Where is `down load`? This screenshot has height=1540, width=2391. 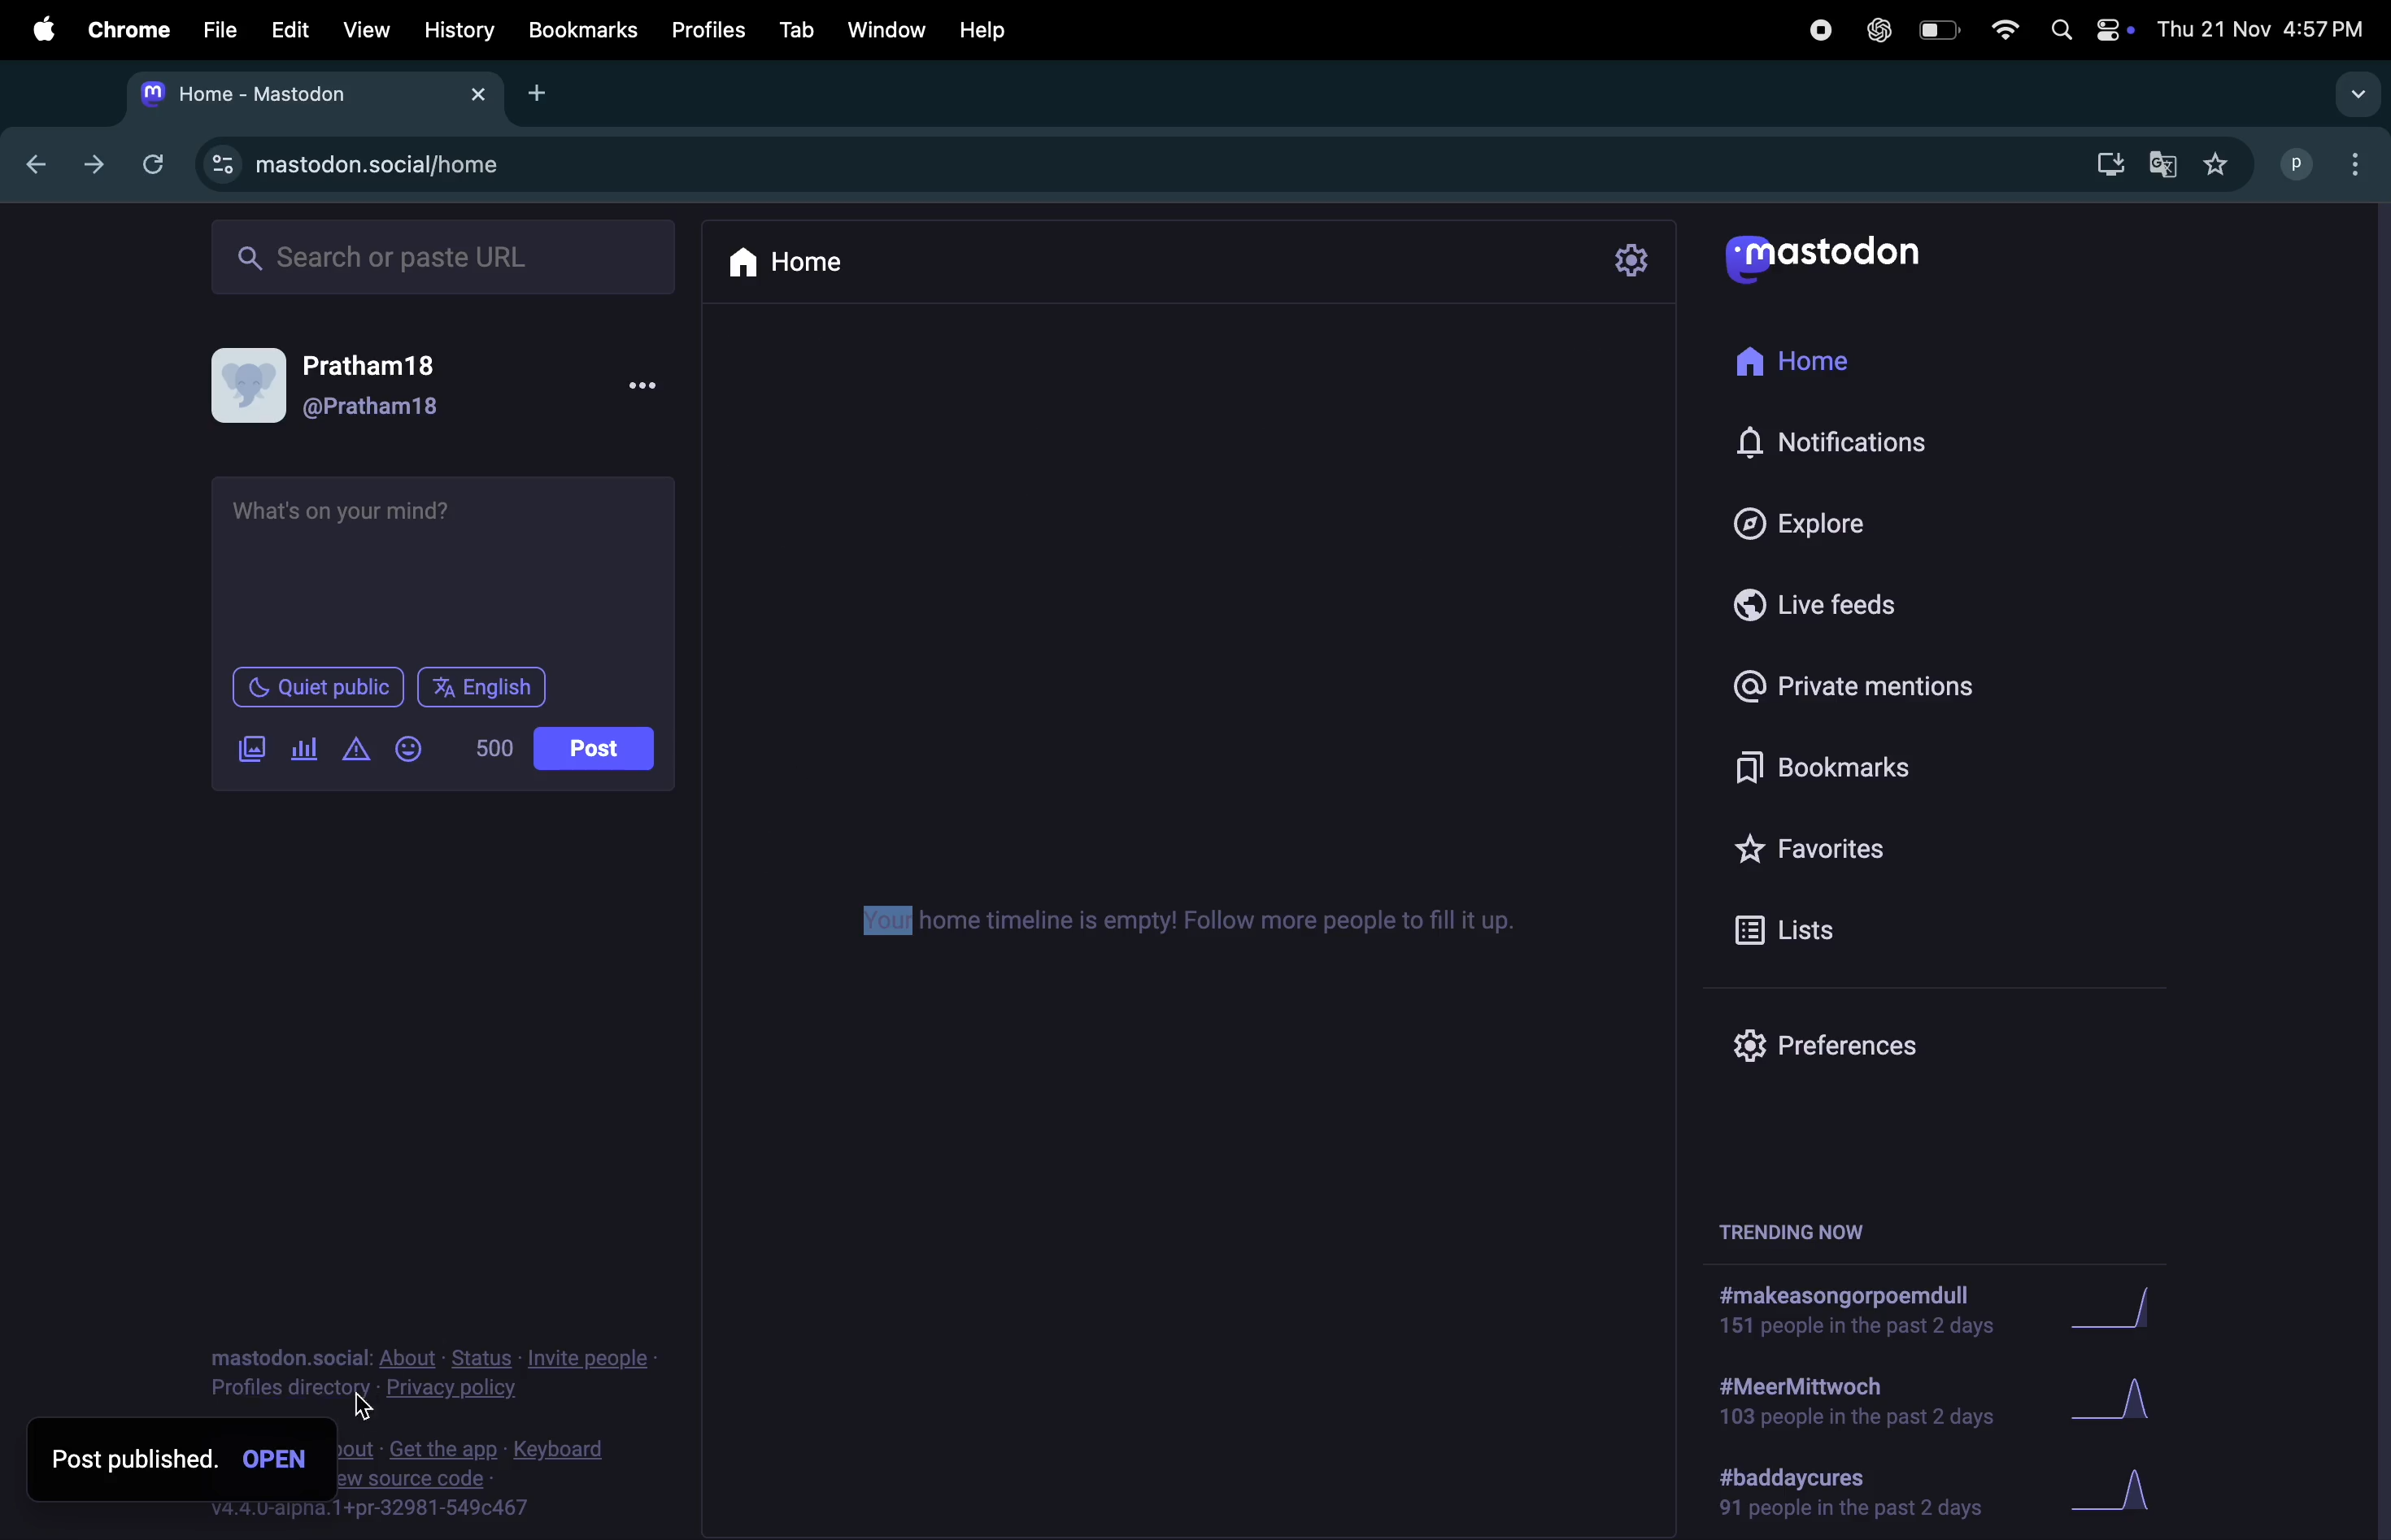 down load is located at coordinates (2100, 167).